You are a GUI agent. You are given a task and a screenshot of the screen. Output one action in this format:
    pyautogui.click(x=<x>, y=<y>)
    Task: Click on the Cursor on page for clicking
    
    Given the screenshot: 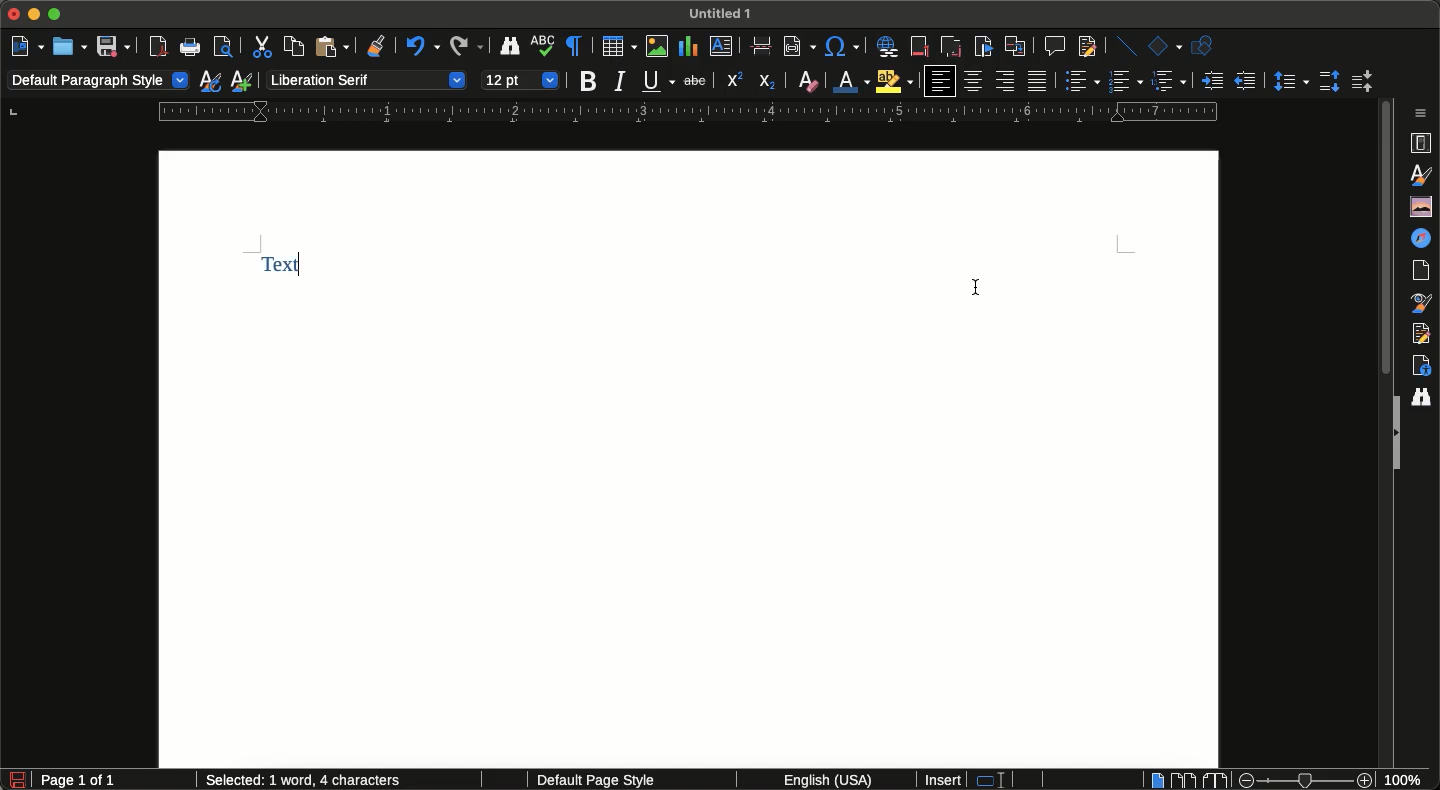 What is the action you would take?
    pyautogui.click(x=980, y=282)
    